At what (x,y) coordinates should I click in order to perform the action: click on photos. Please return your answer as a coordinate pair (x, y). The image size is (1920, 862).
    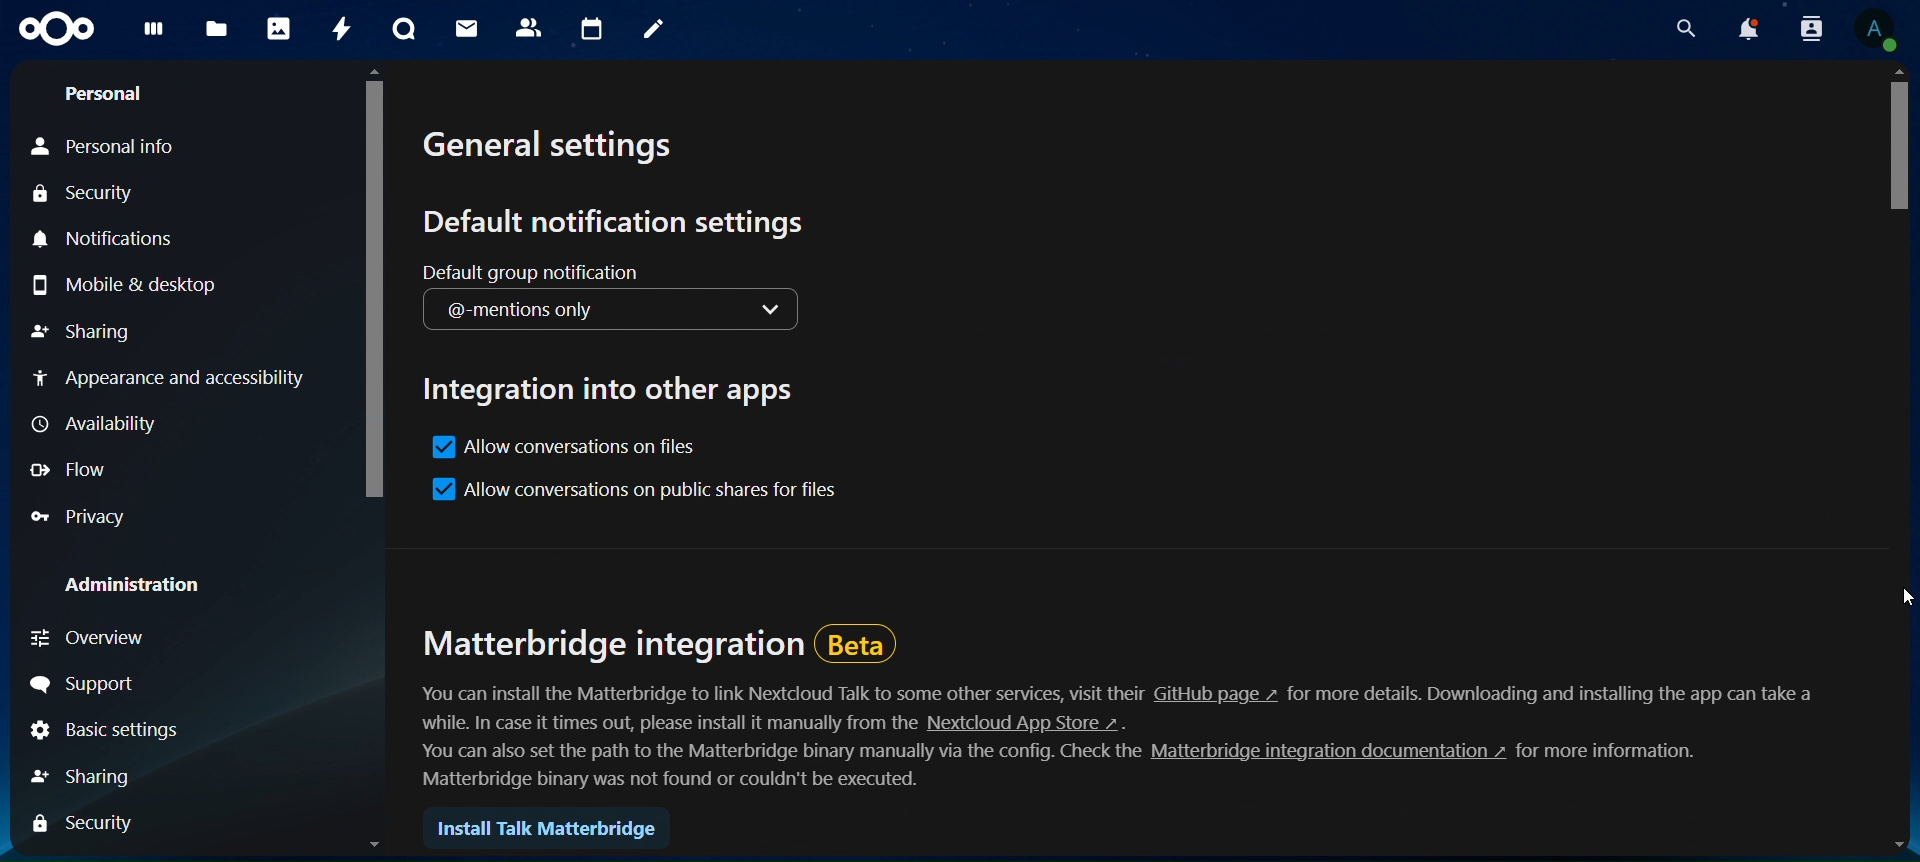
    Looking at the image, I should click on (281, 30).